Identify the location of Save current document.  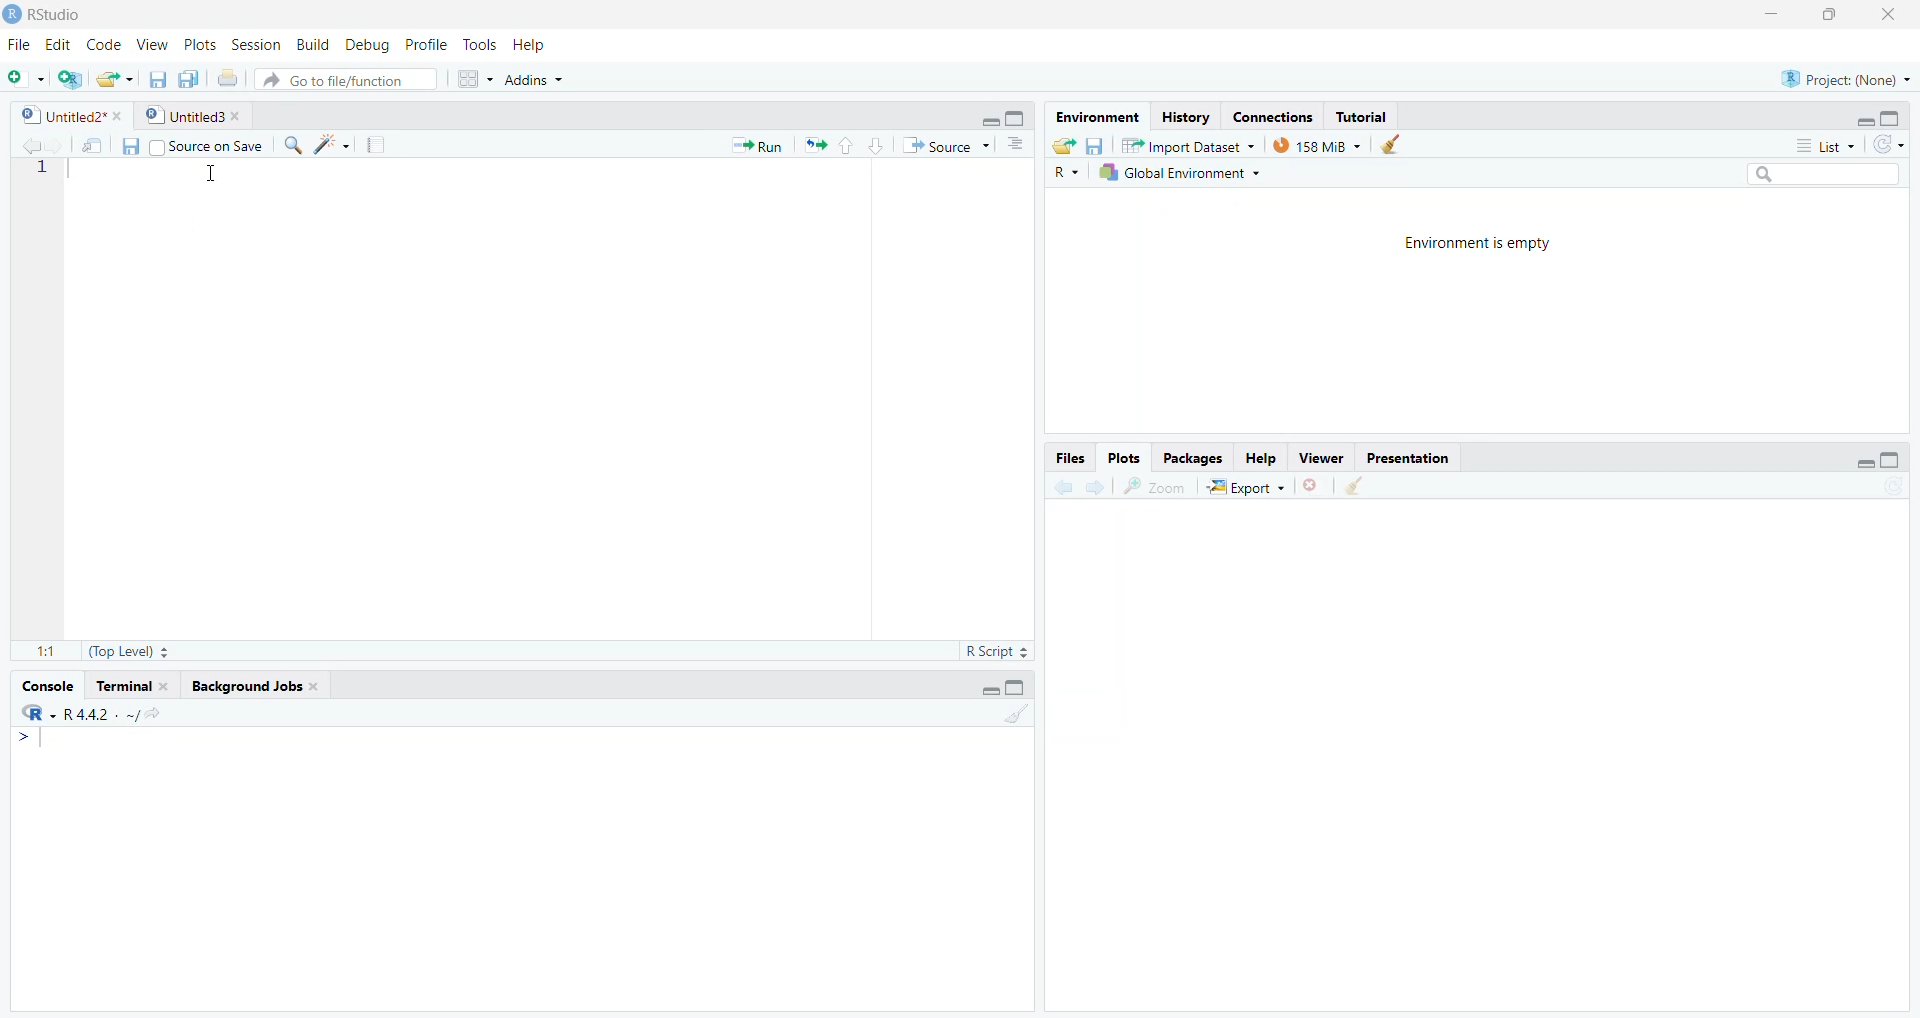
(158, 76).